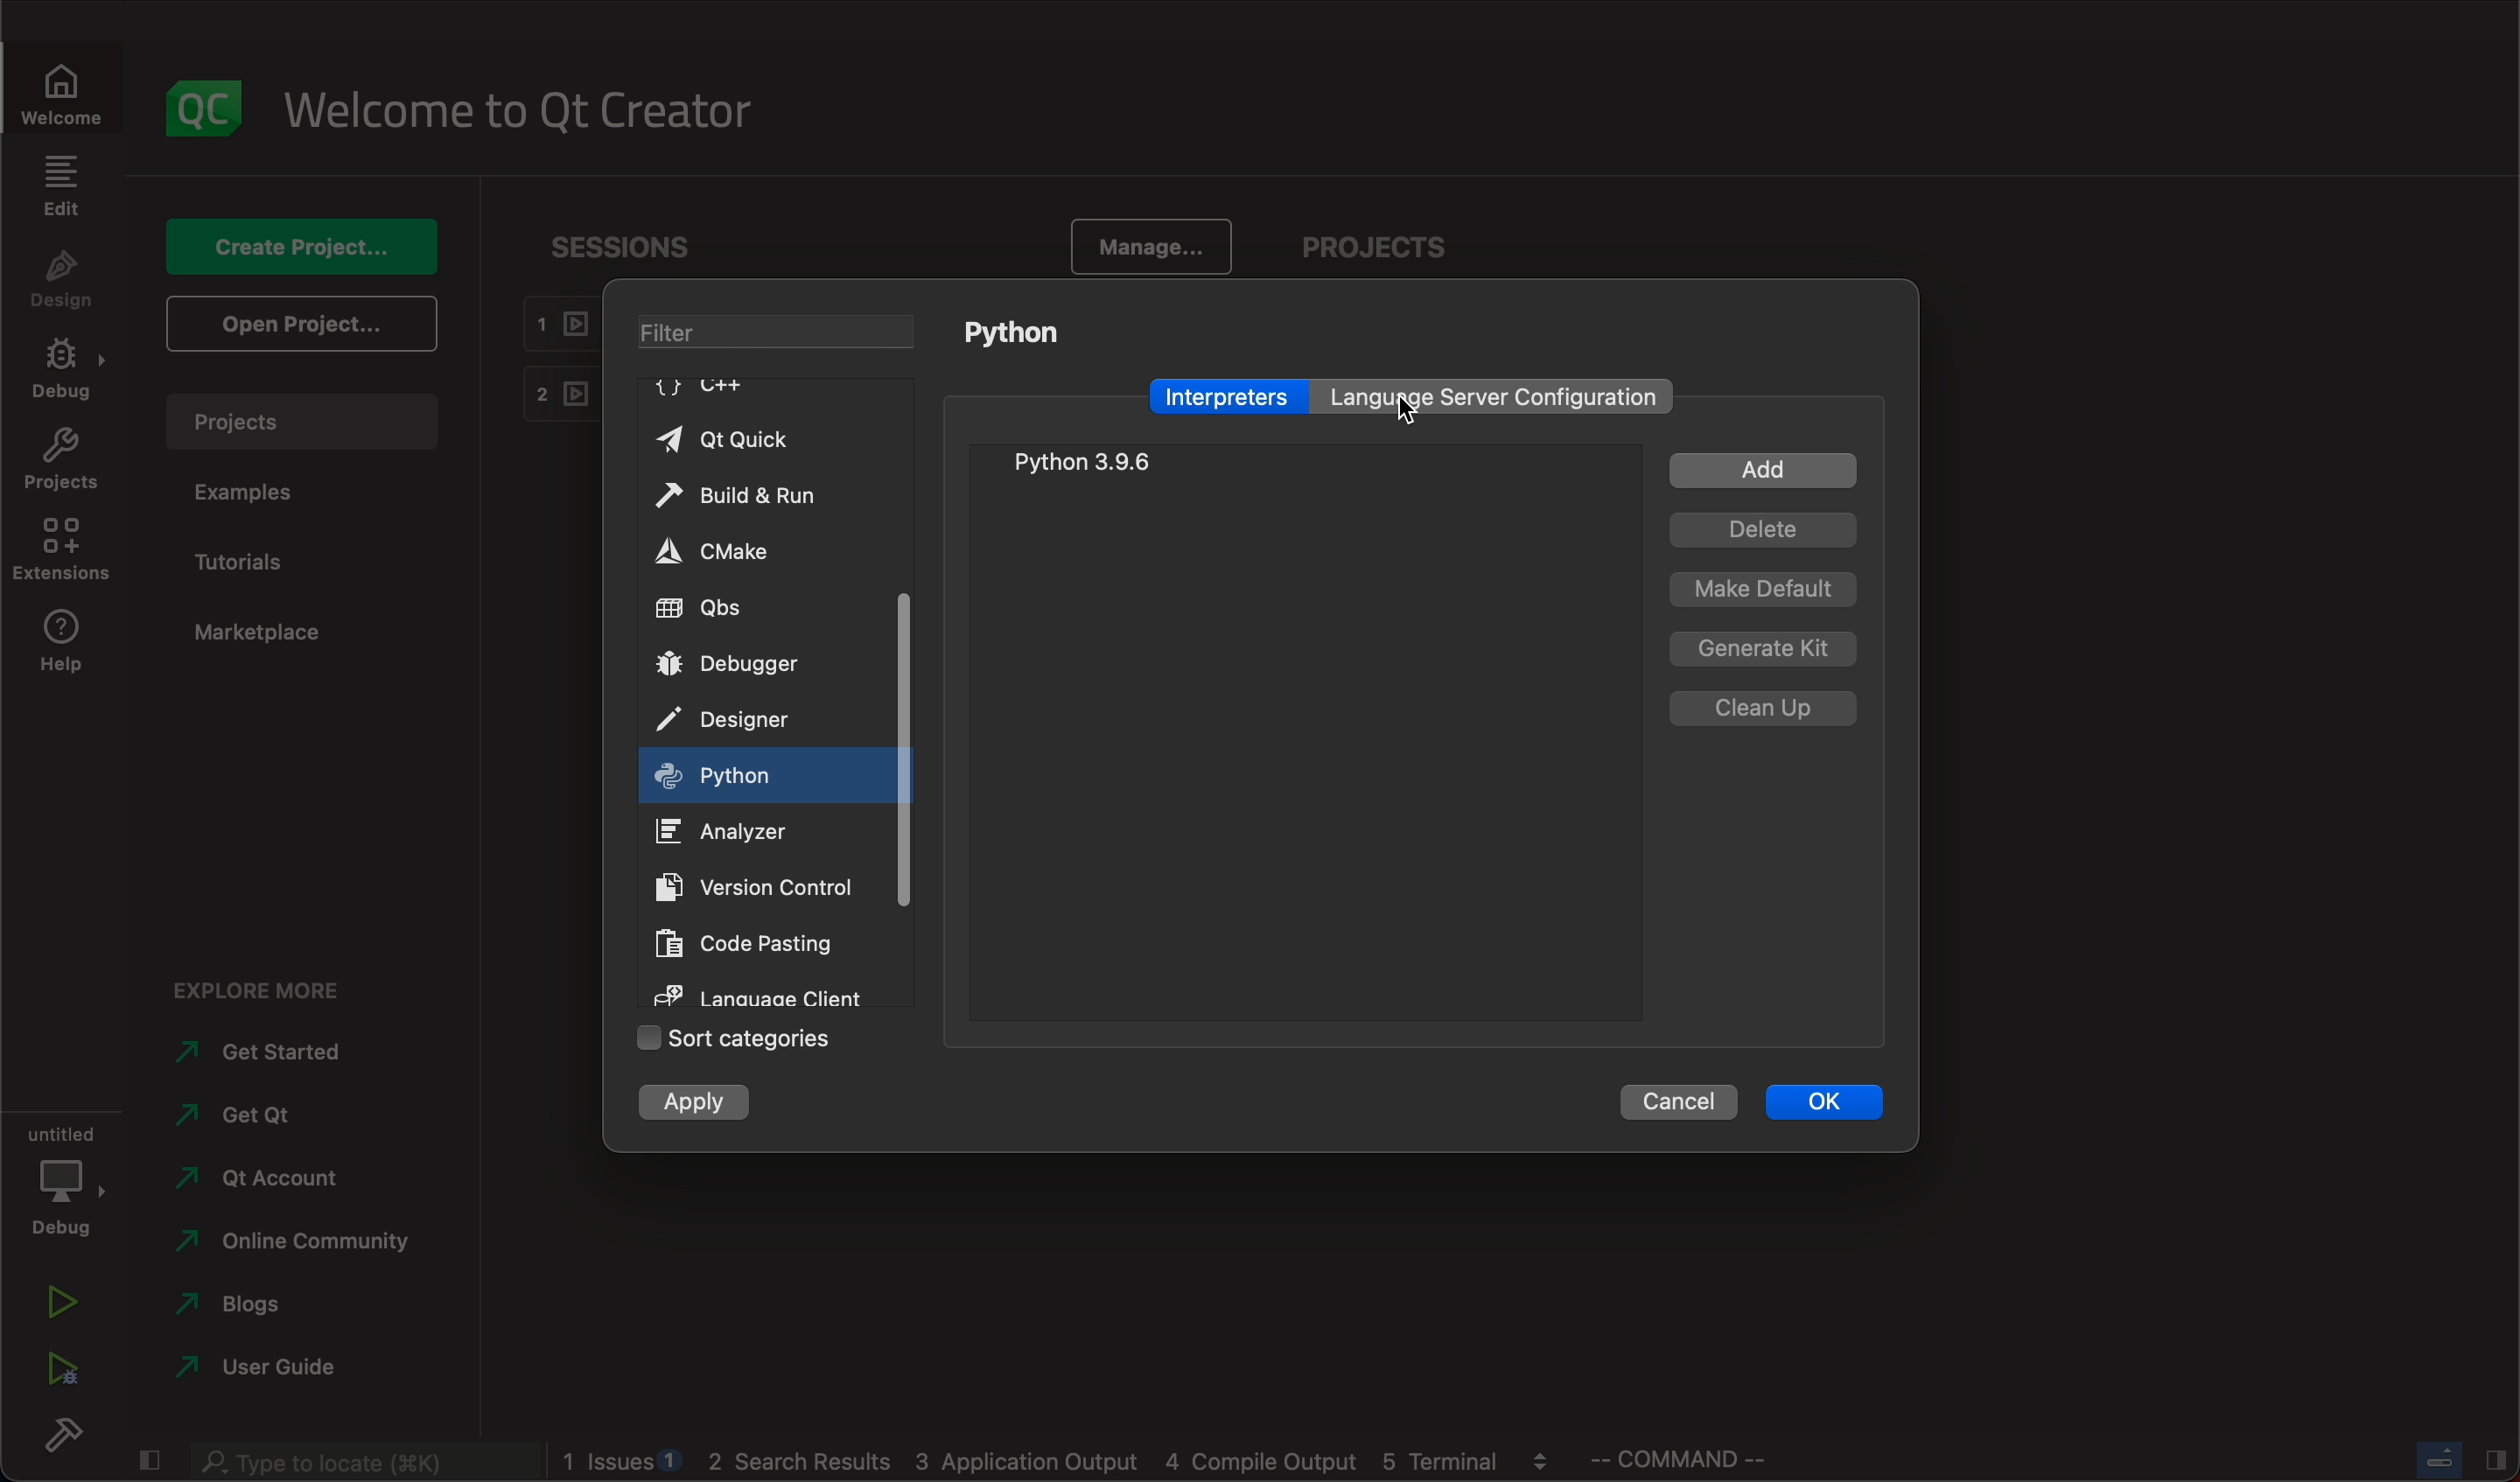  I want to click on help, so click(59, 640).